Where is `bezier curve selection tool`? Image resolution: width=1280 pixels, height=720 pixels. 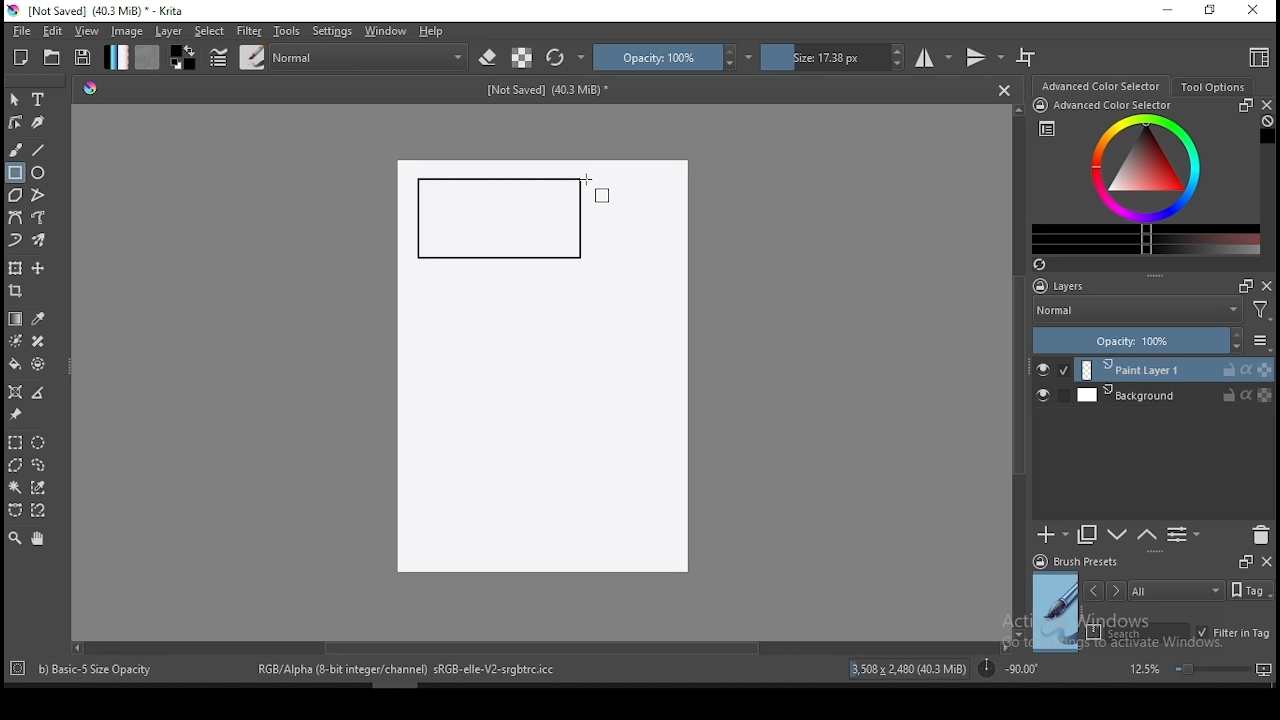 bezier curve selection tool is located at coordinates (15, 511).